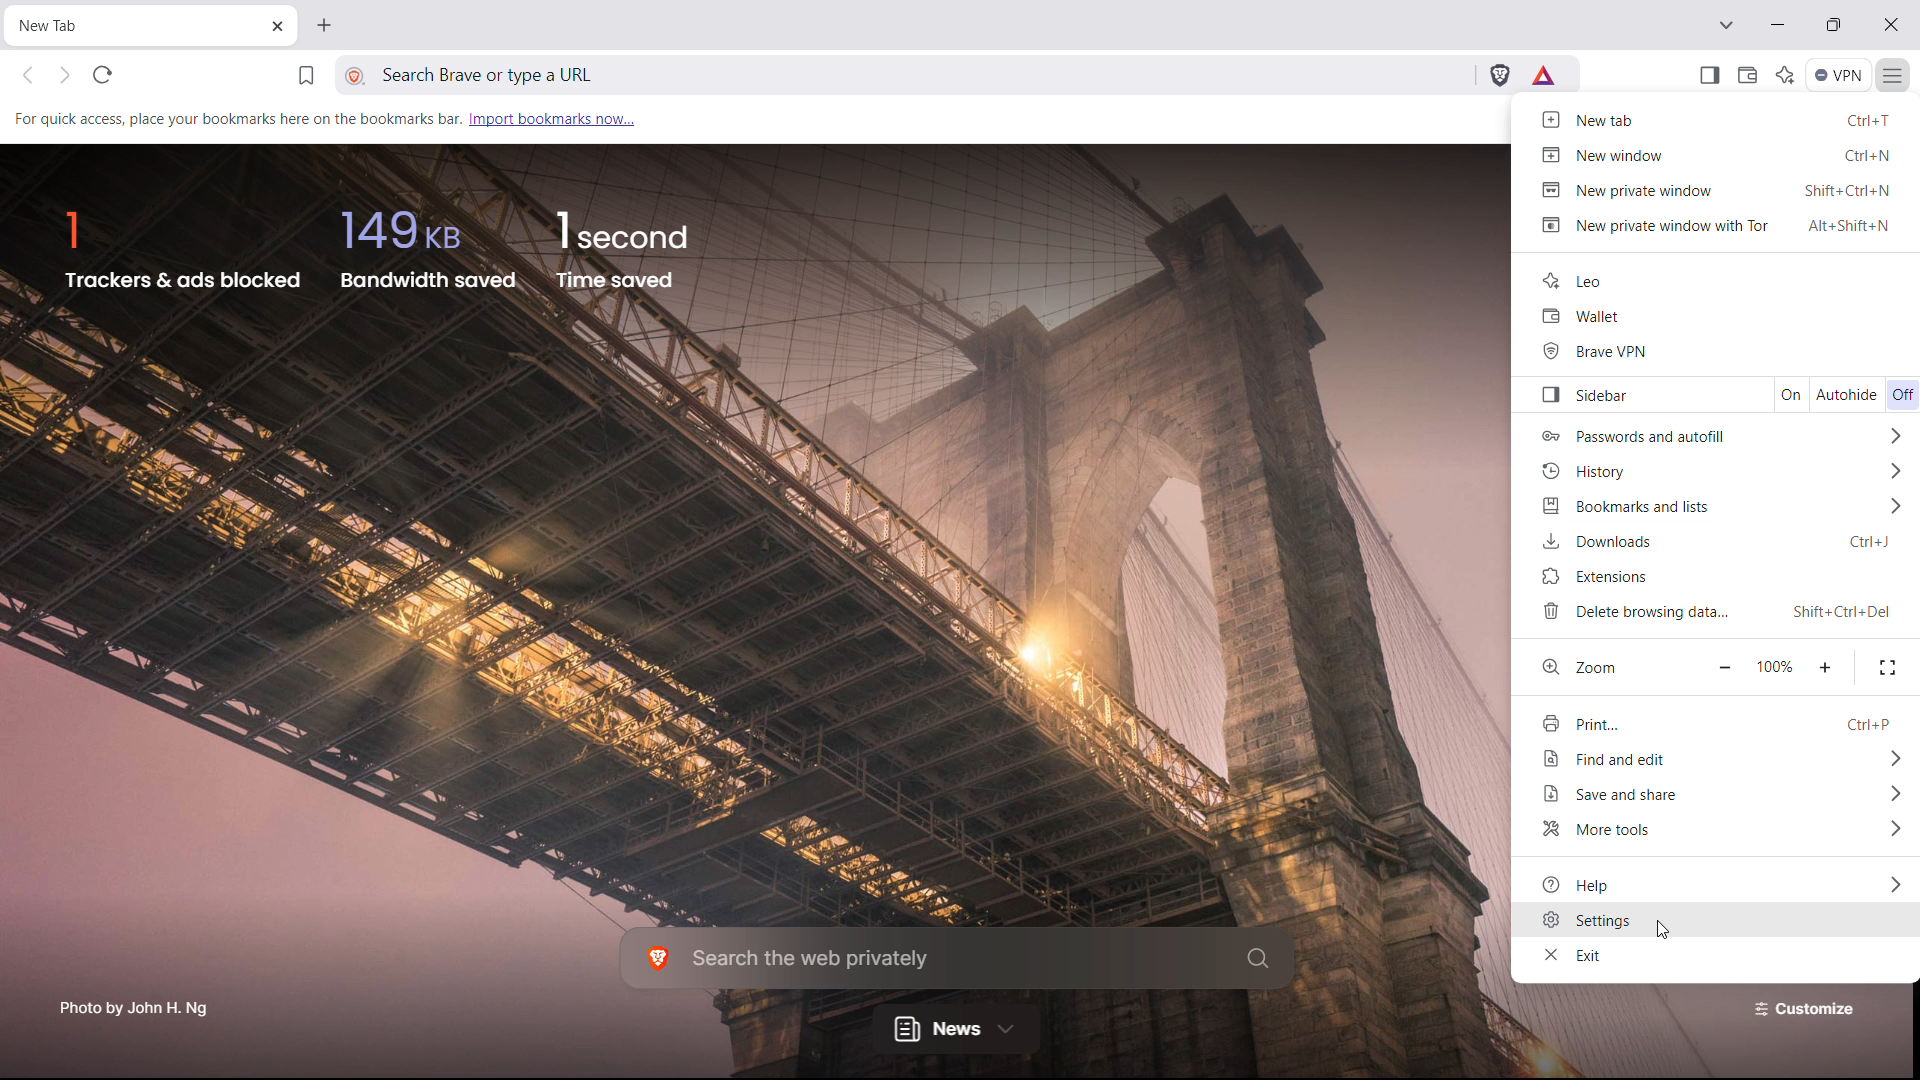  What do you see at coordinates (182, 245) in the screenshot?
I see `1 trackers and ads blocked` at bounding box center [182, 245].